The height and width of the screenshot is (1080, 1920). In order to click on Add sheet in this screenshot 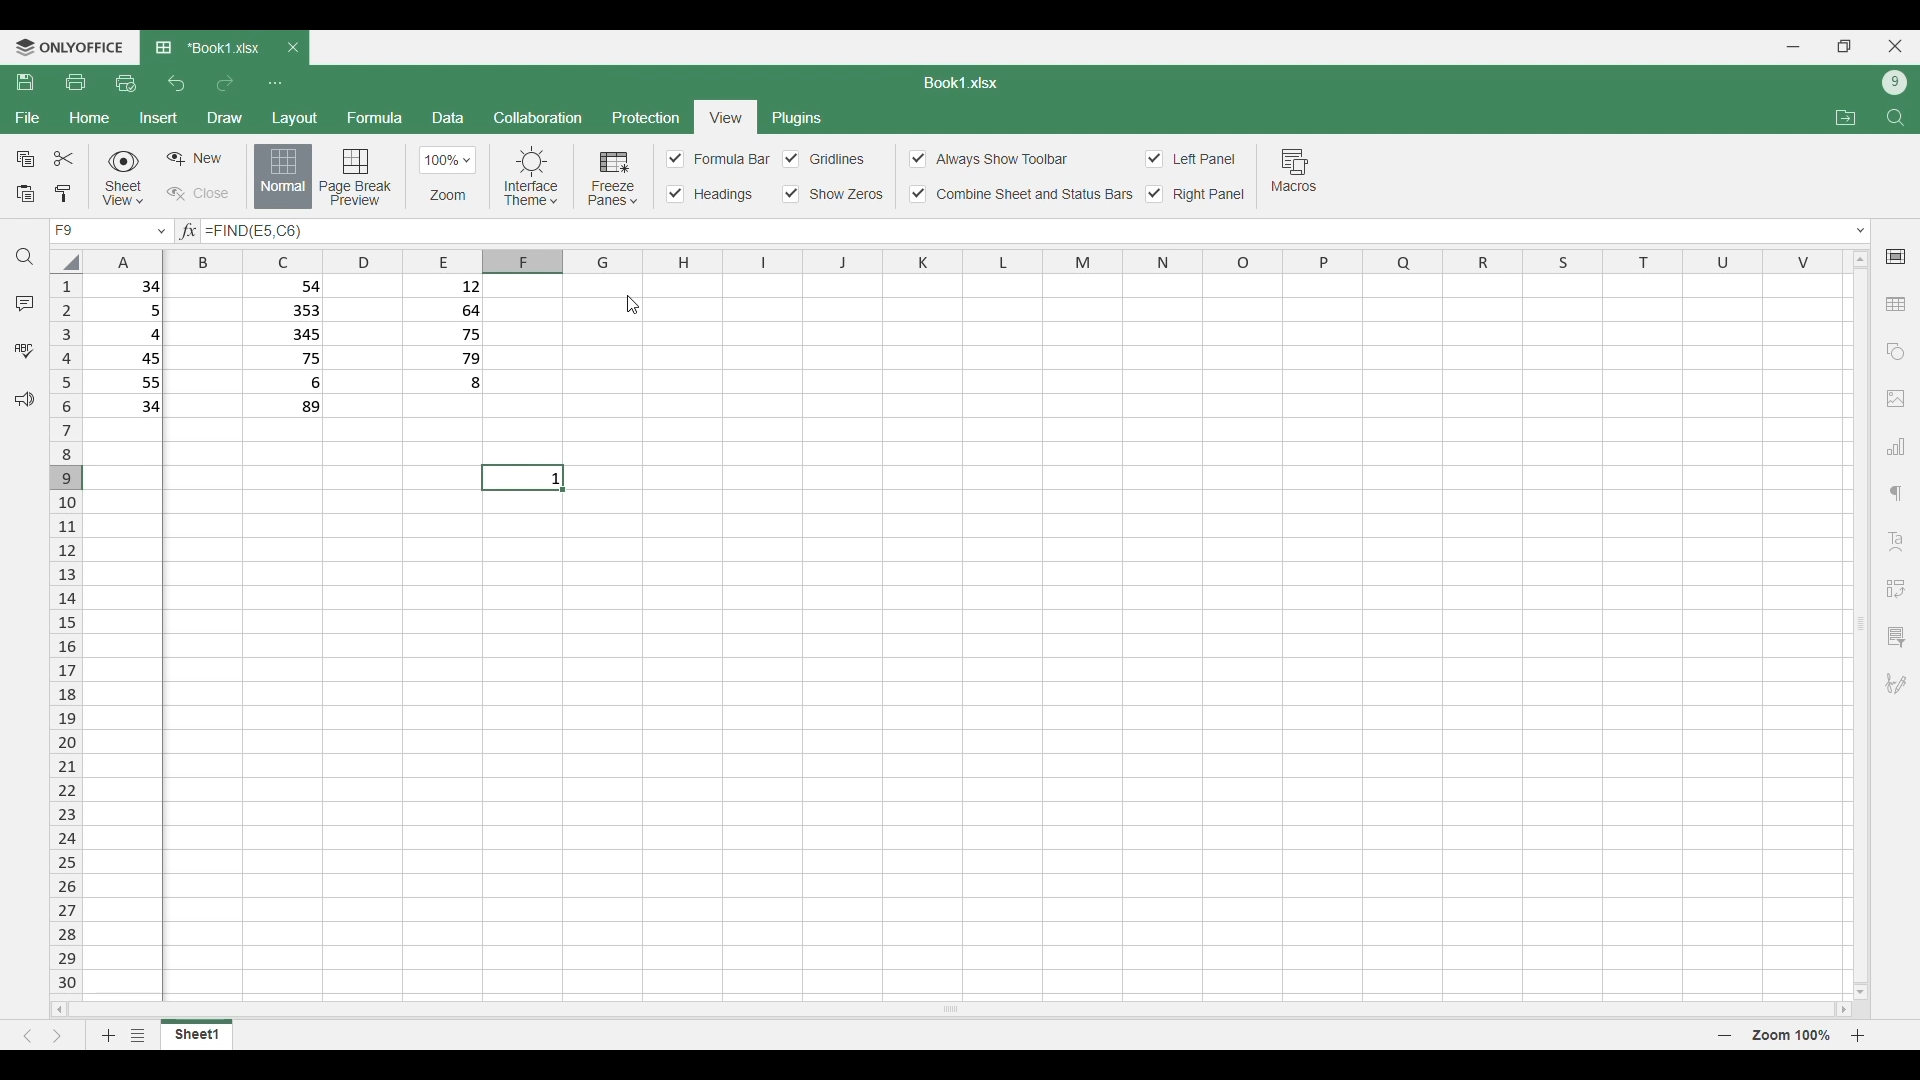, I will do `click(109, 1036)`.